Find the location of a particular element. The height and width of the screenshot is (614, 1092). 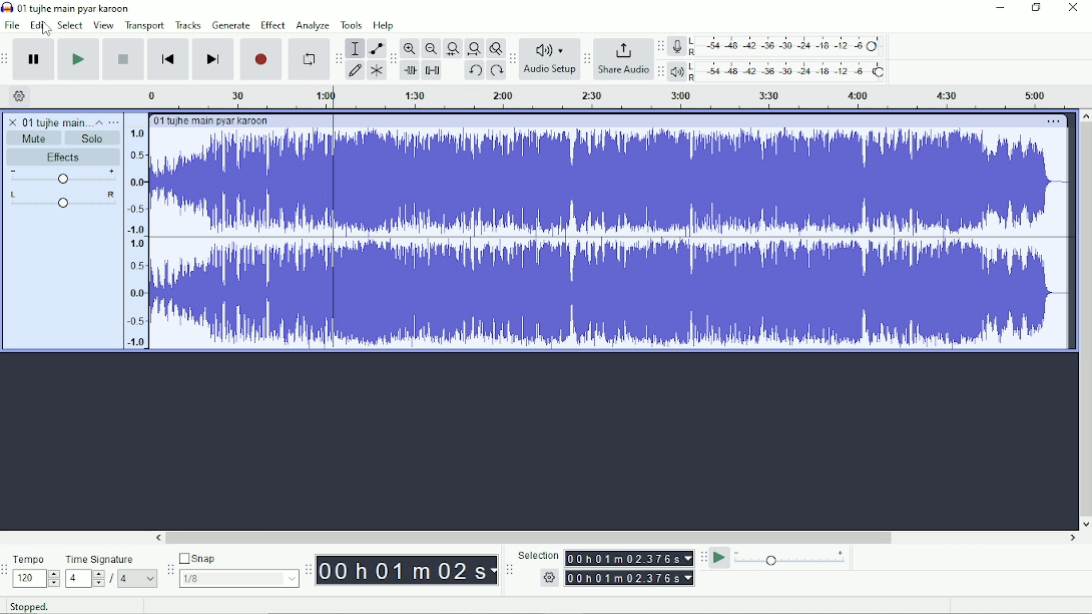

Pause is located at coordinates (34, 59).